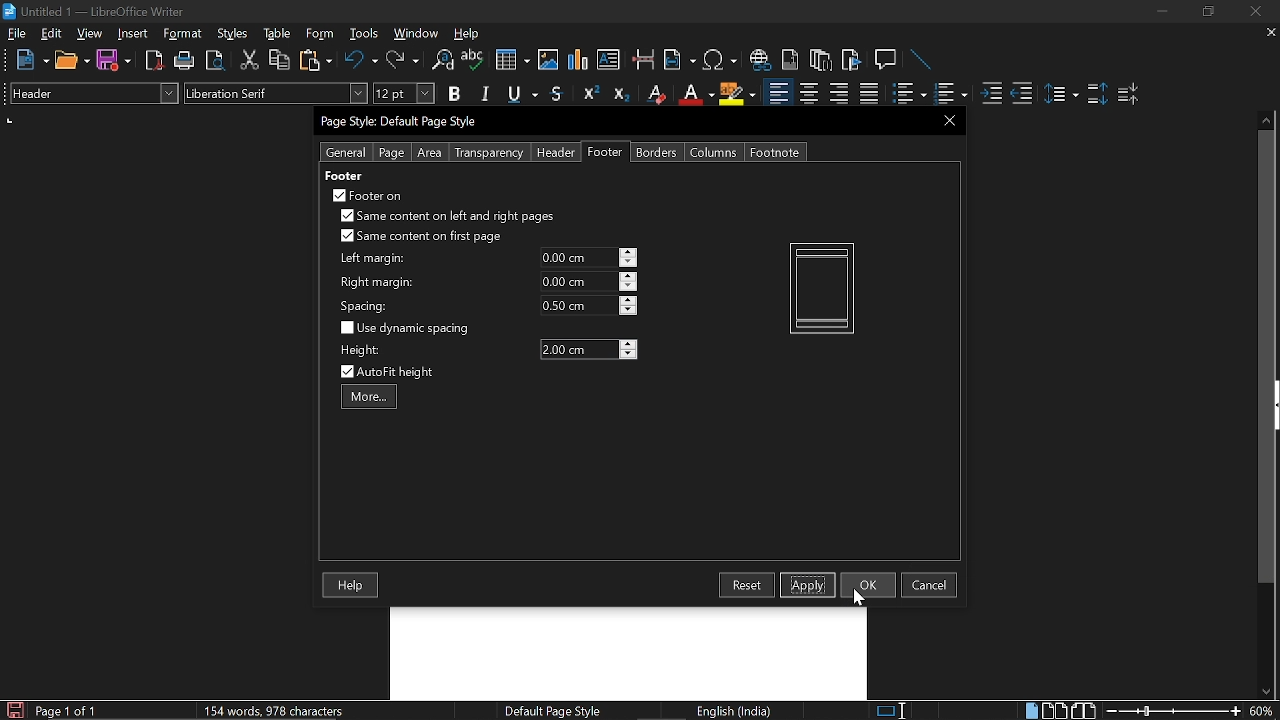  What do you see at coordinates (1054, 711) in the screenshot?
I see `Multiple page view` at bounding box center [1054, 711].